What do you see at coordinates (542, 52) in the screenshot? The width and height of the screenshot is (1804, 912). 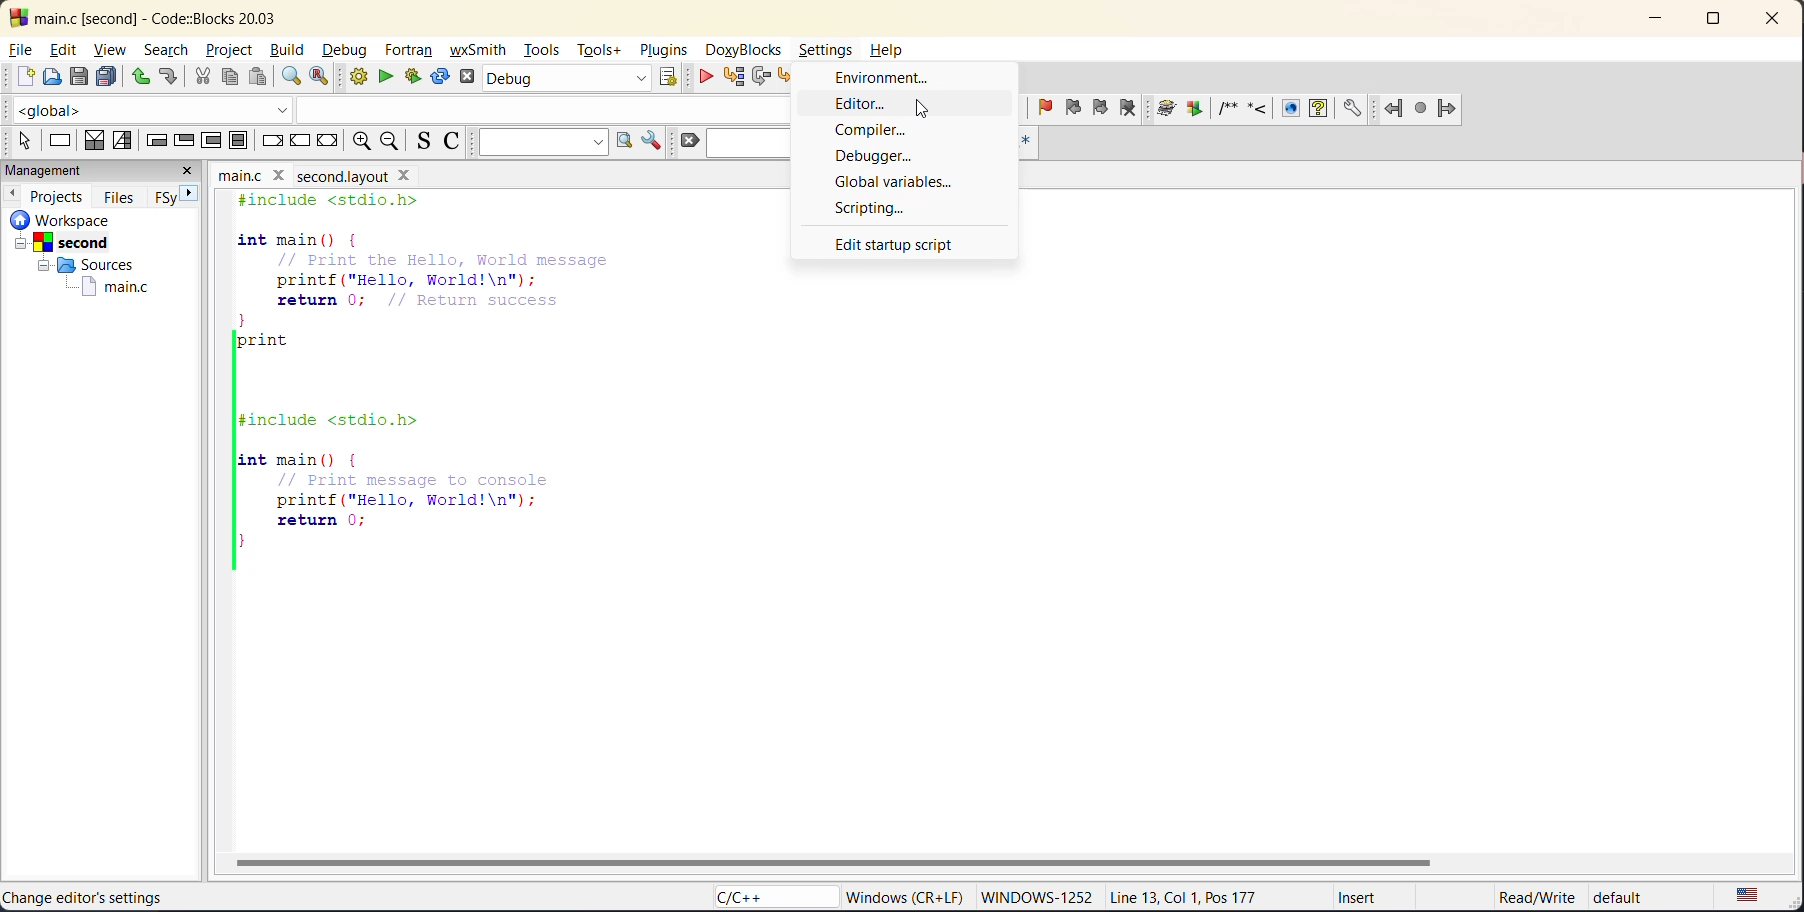 I see `tools` at bounding box center [542, 52].